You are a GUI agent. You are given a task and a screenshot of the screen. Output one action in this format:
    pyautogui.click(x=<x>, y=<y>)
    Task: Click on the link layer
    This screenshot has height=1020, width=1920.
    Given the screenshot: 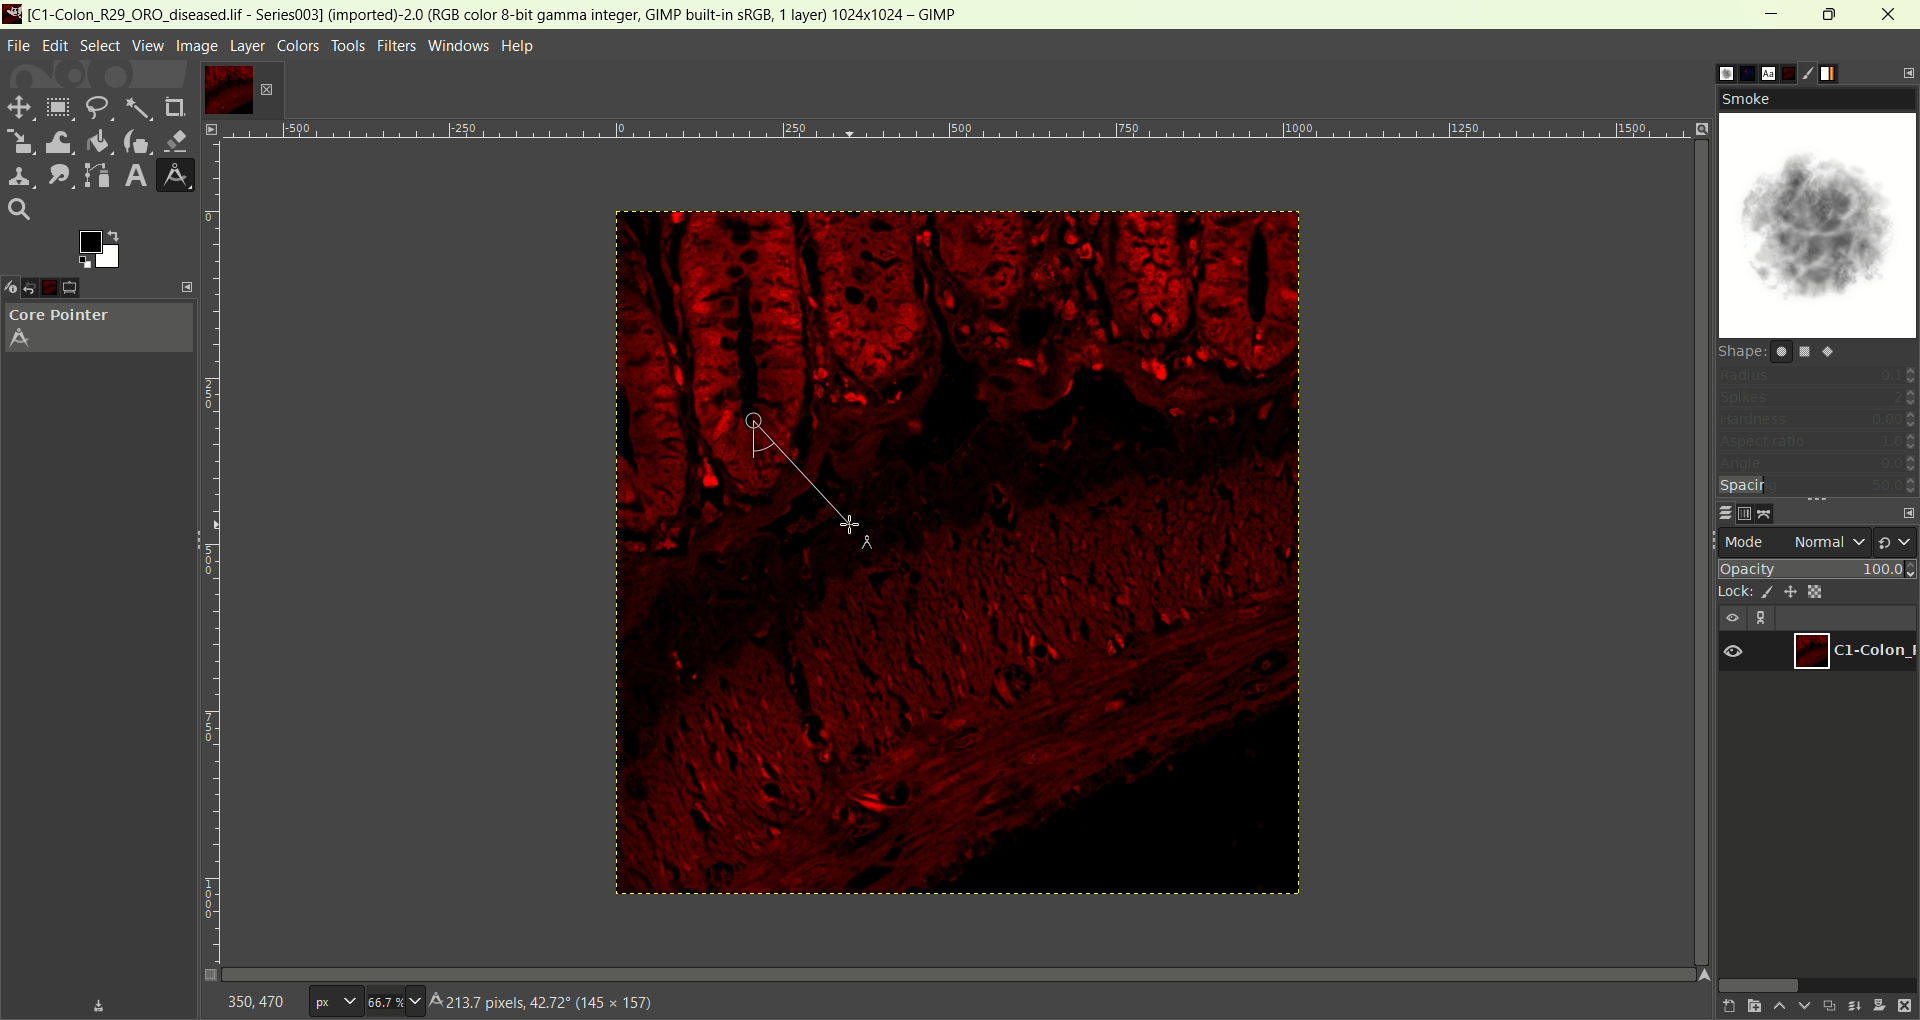 What is the action you would take?
    pyautogui.click(x=1763, y=619)
    